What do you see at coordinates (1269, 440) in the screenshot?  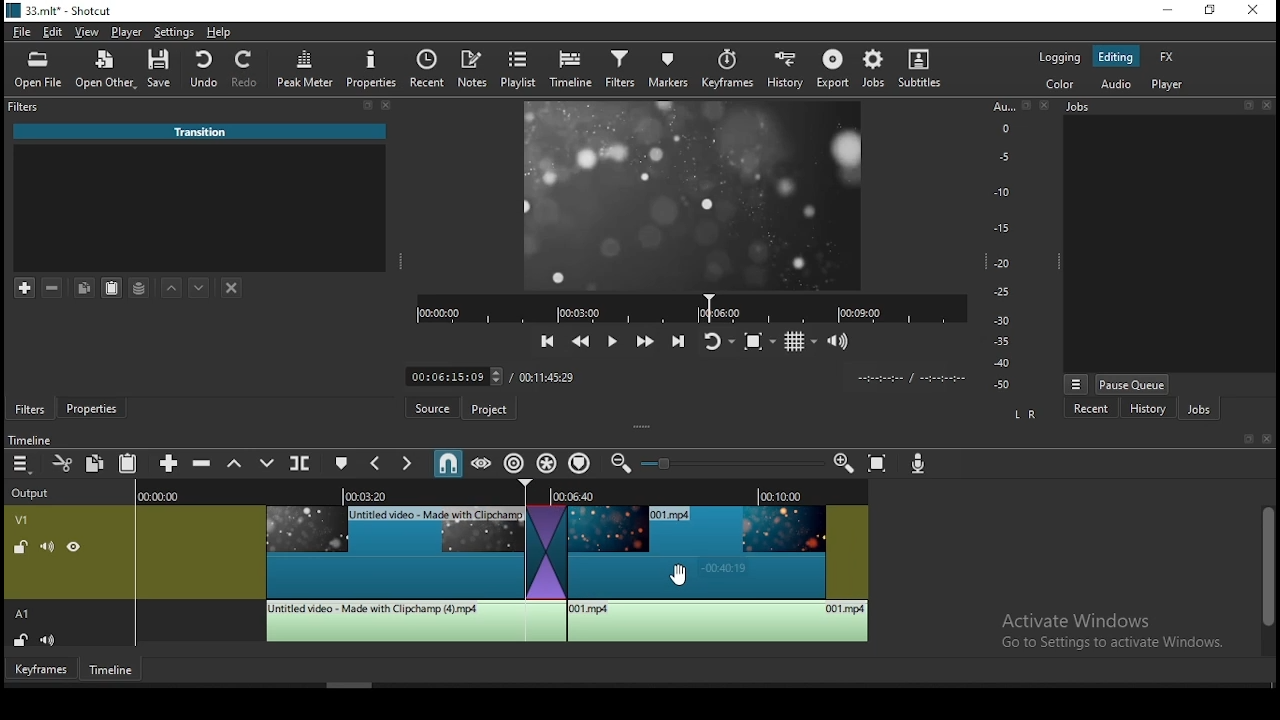 I see `close` at bounding box center [1269, 440].